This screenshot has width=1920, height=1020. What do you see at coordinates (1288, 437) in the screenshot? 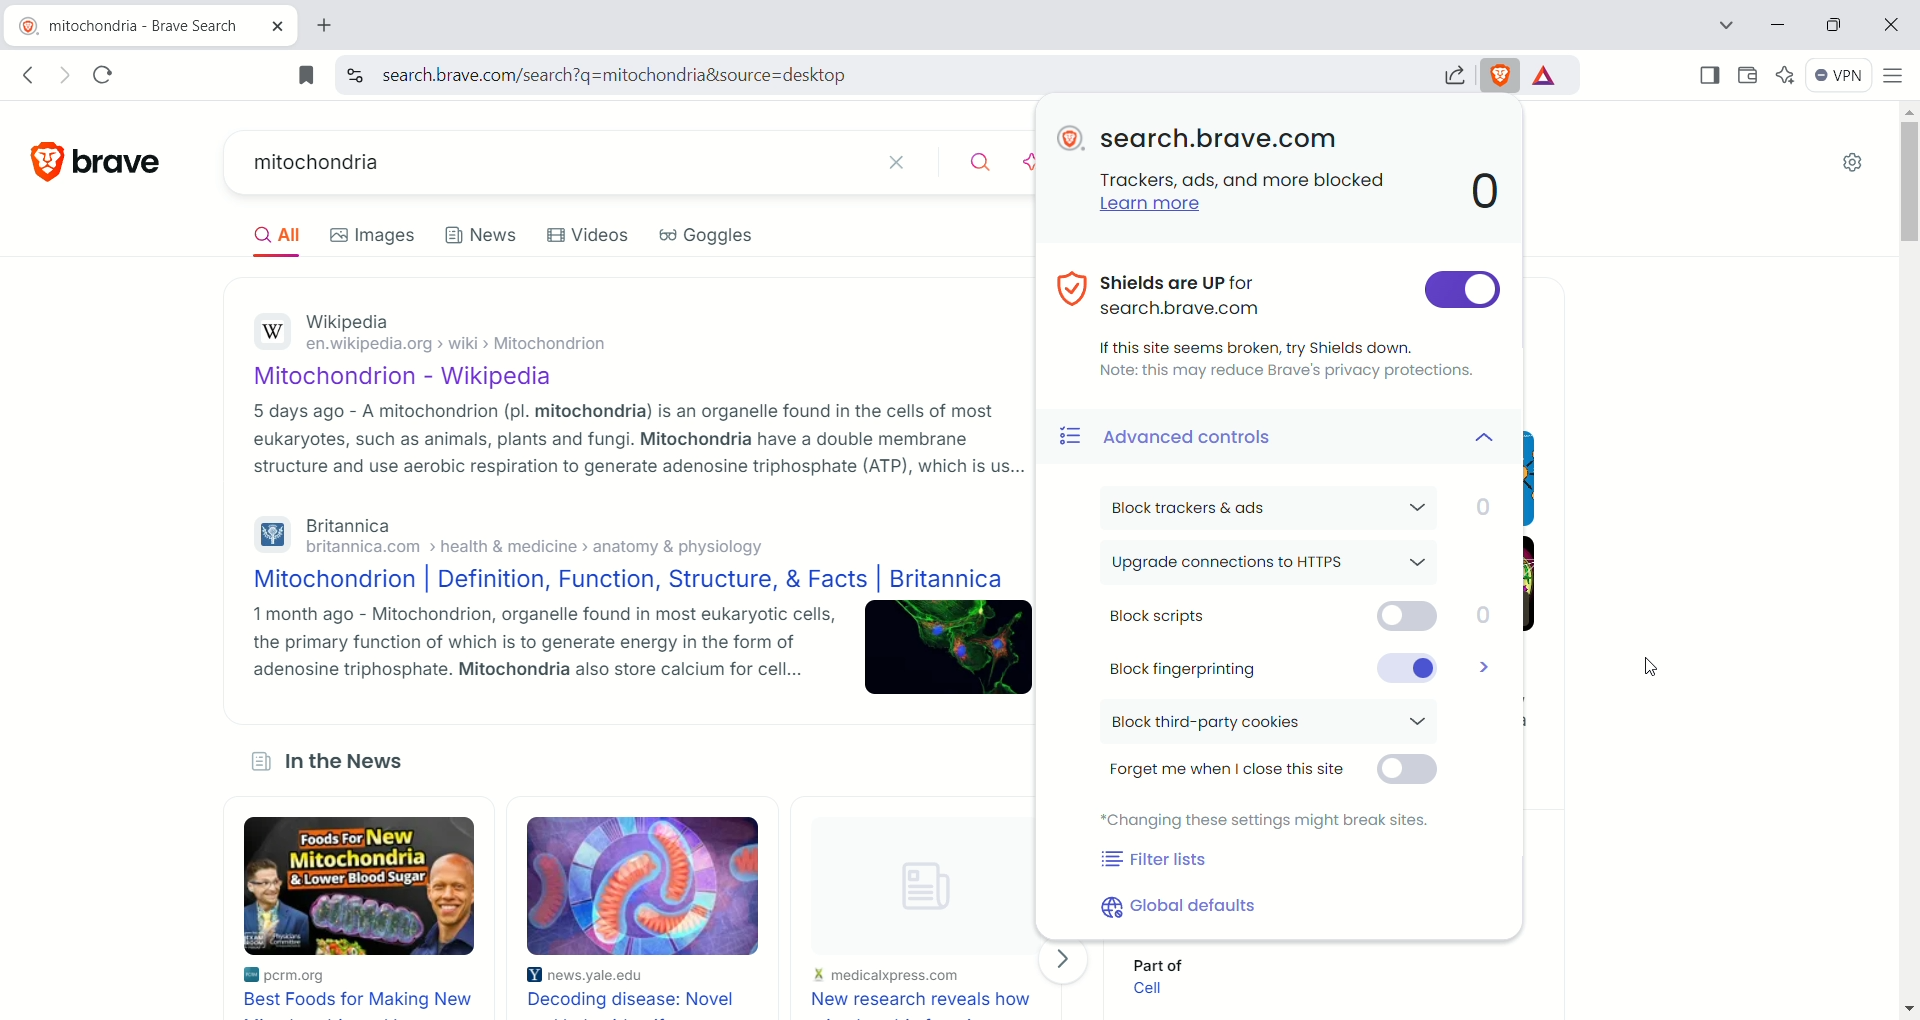
I see `advanced controls` at bounding box center [1288, 437].